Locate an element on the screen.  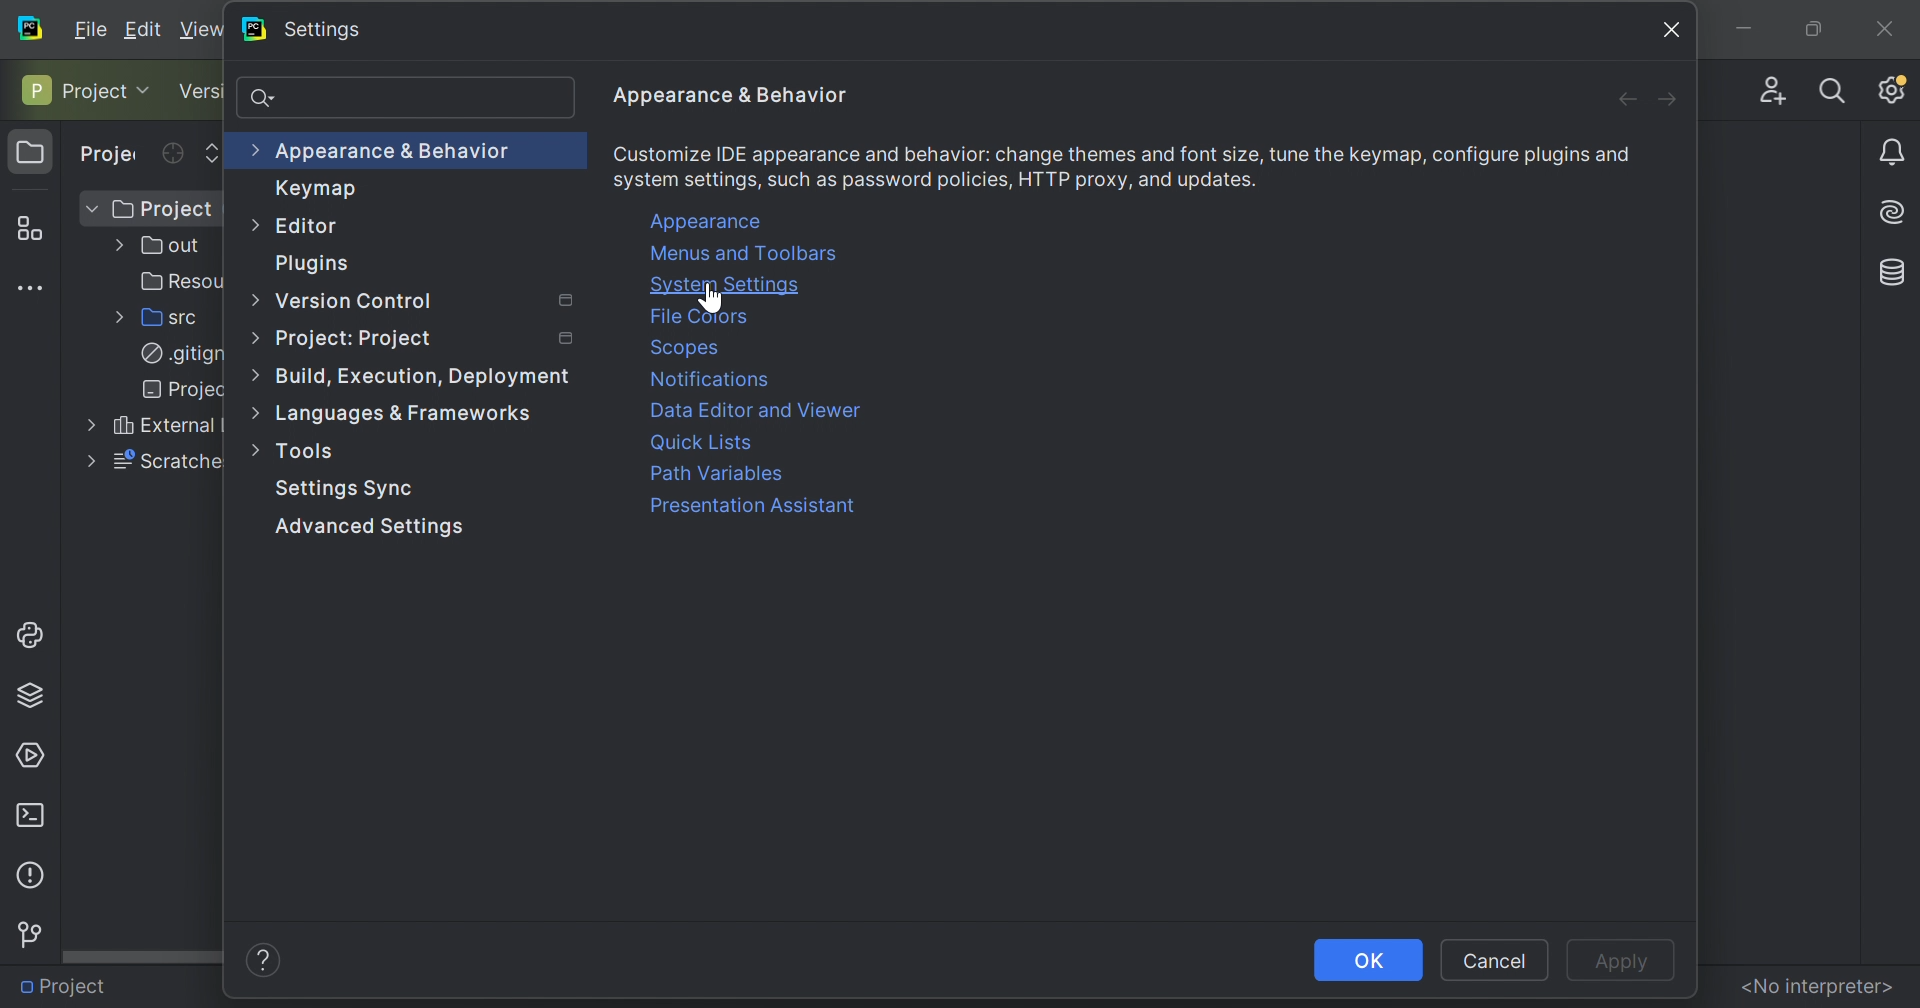
src is located at coordinates (165, 318).